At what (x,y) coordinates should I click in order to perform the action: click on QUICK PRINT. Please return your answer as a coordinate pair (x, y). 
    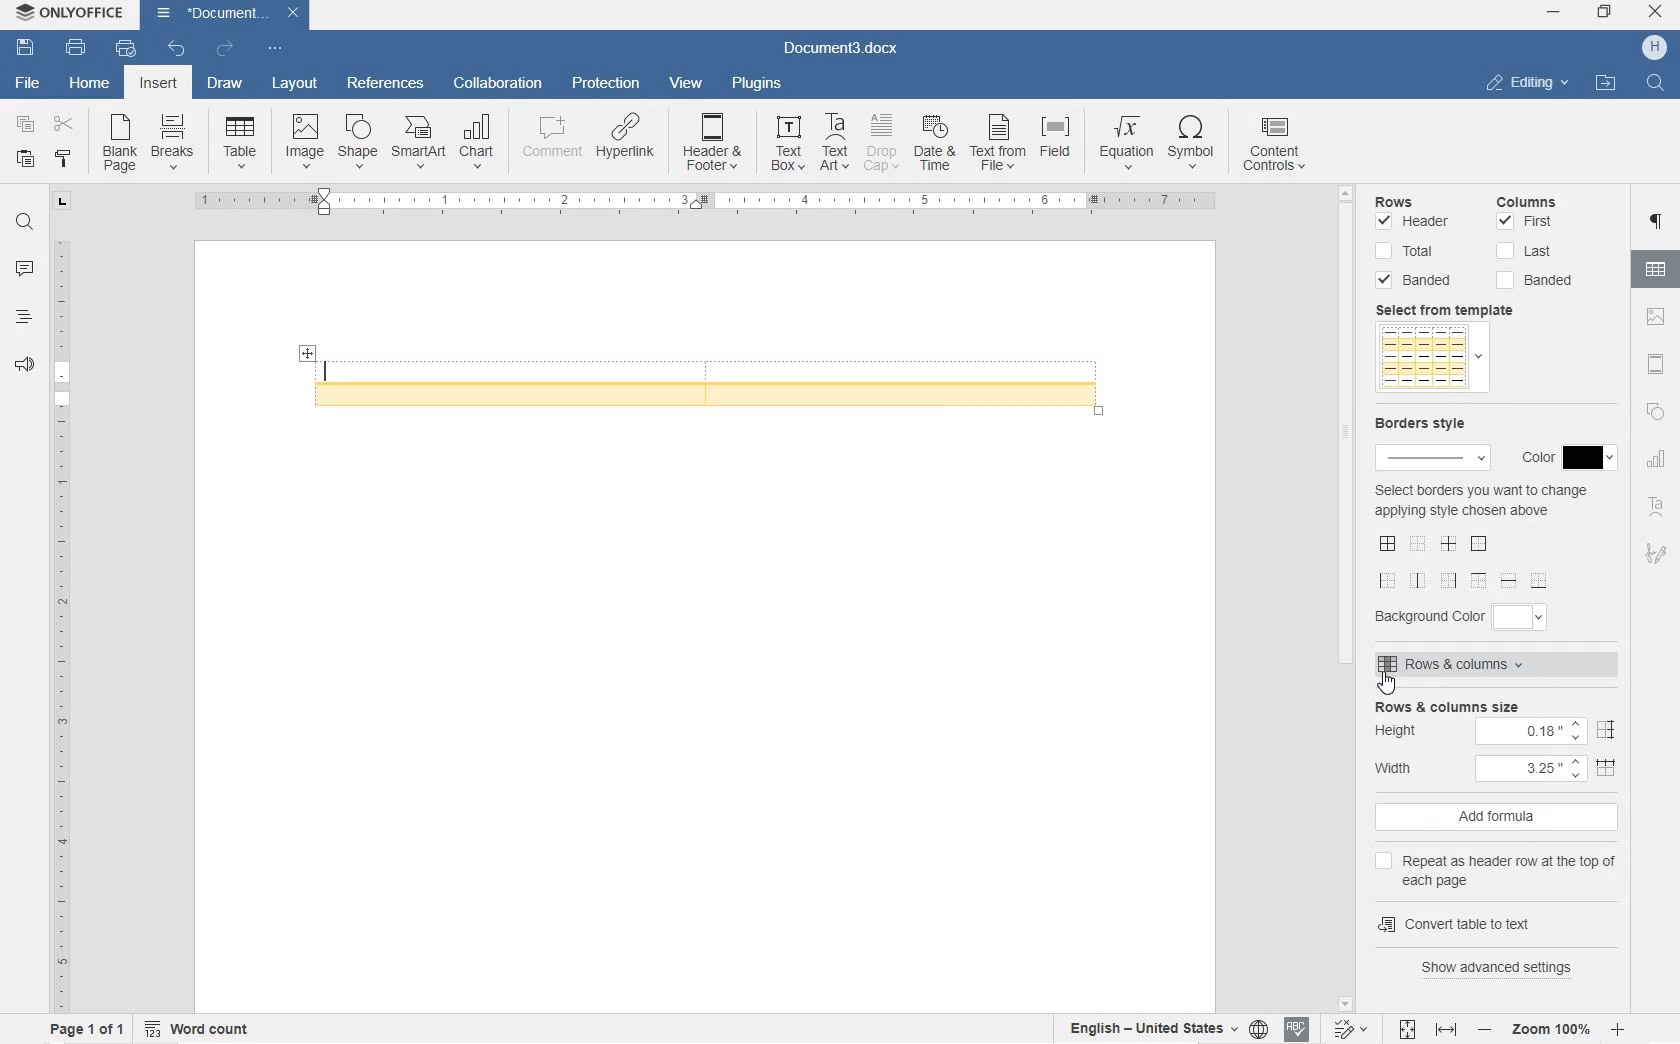
    Looking at the image, I should click on (124, 50).